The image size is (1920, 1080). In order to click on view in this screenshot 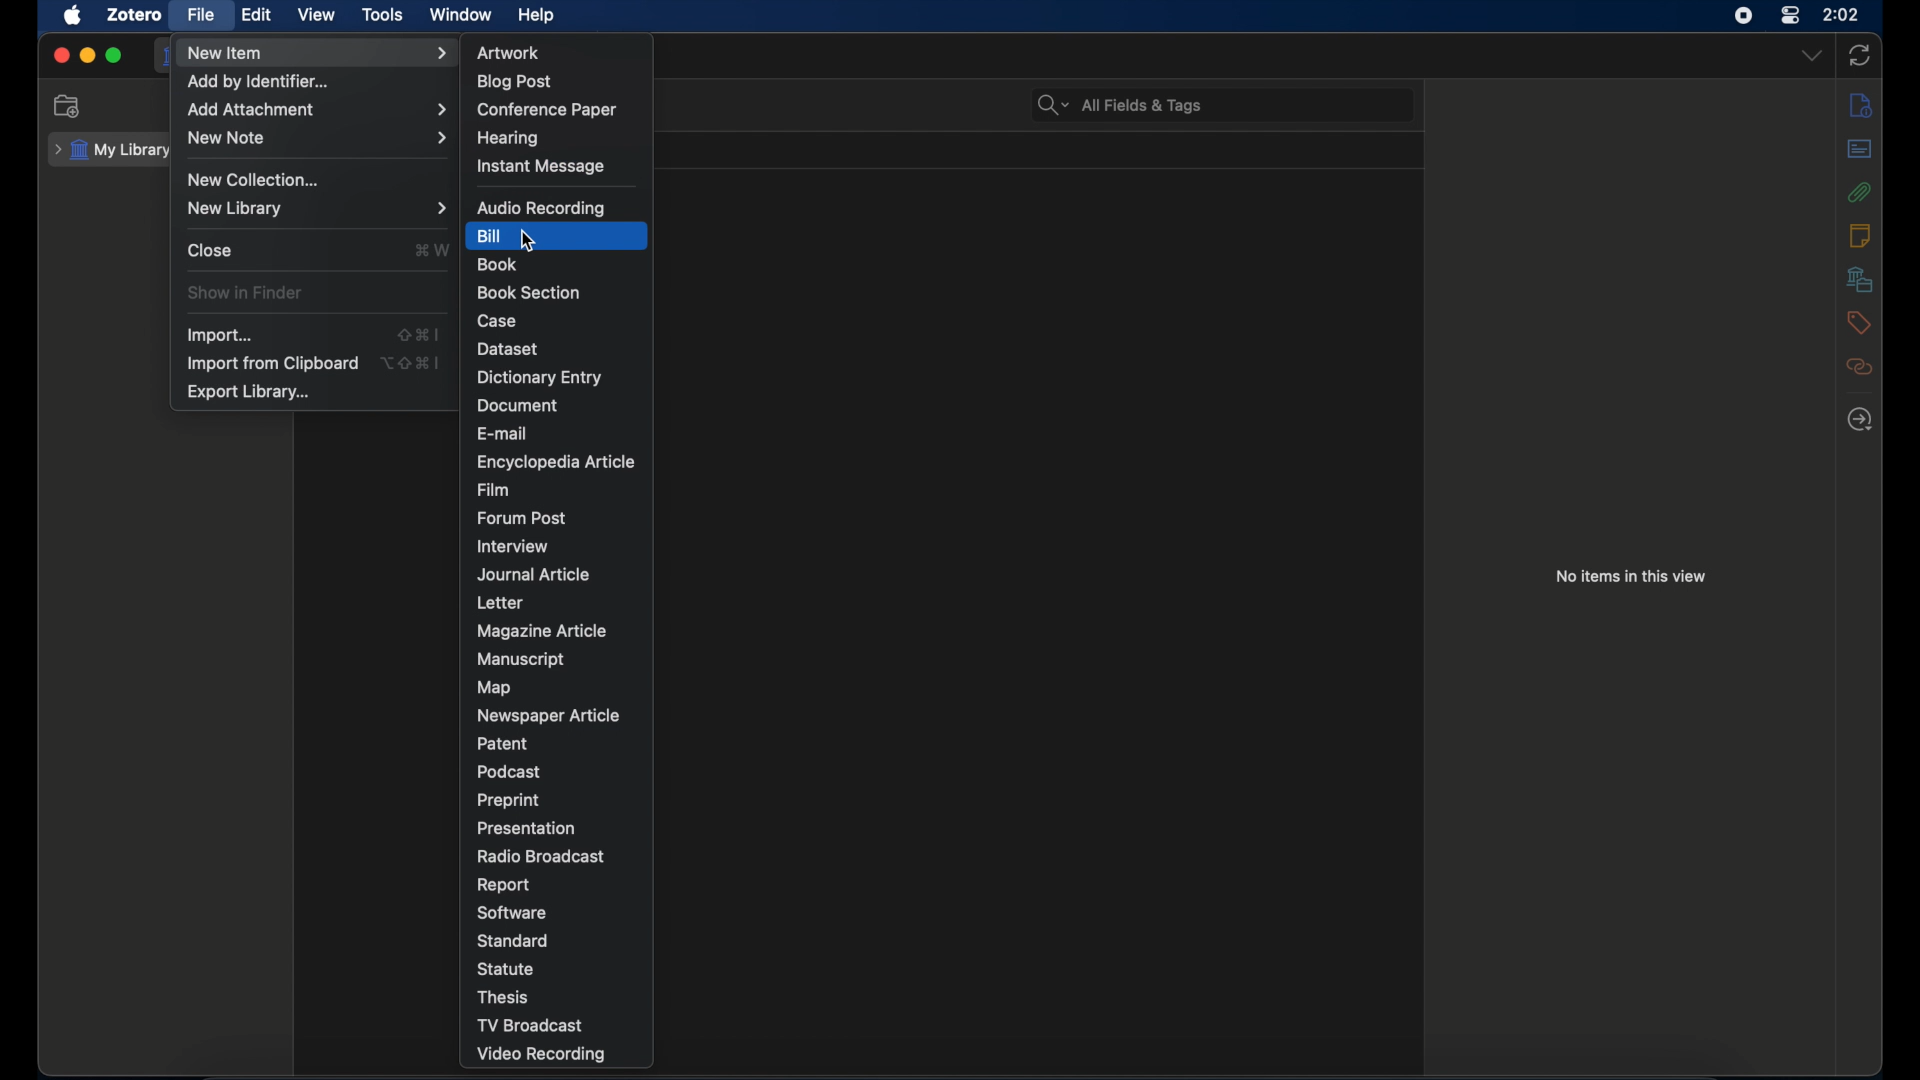, I will do `click(318, 15)`.